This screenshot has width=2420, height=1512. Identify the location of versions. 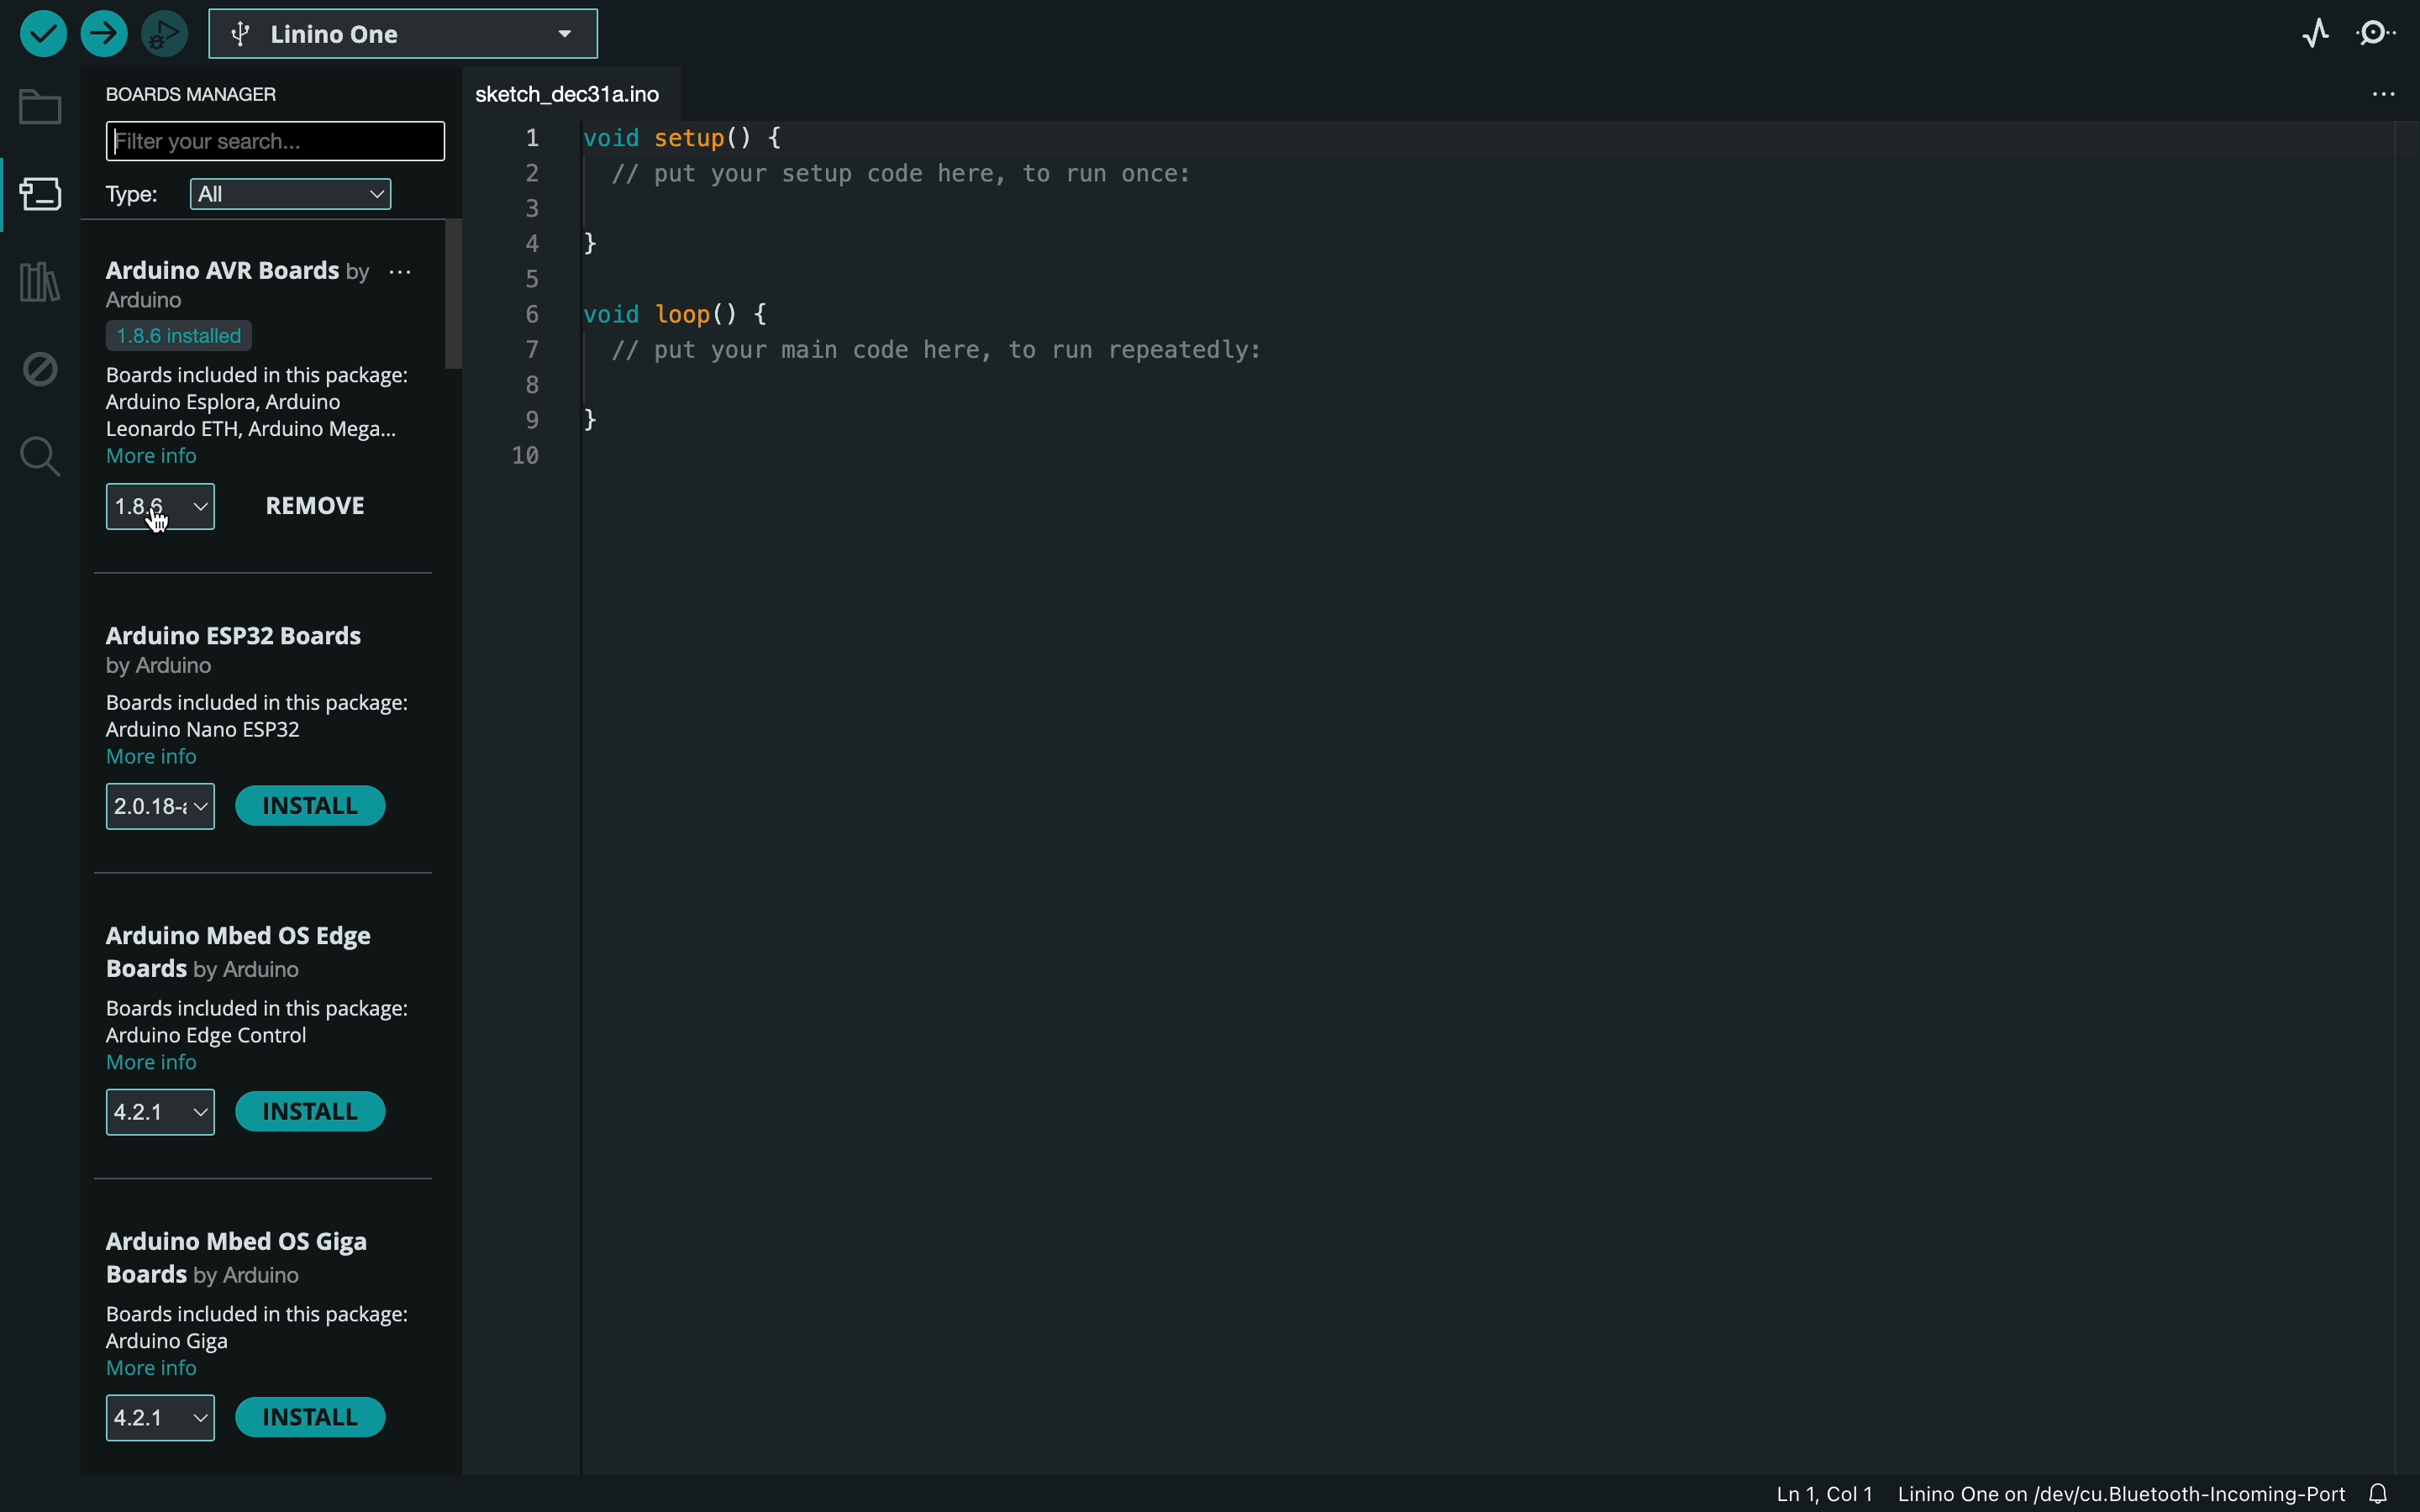
(159, 508).